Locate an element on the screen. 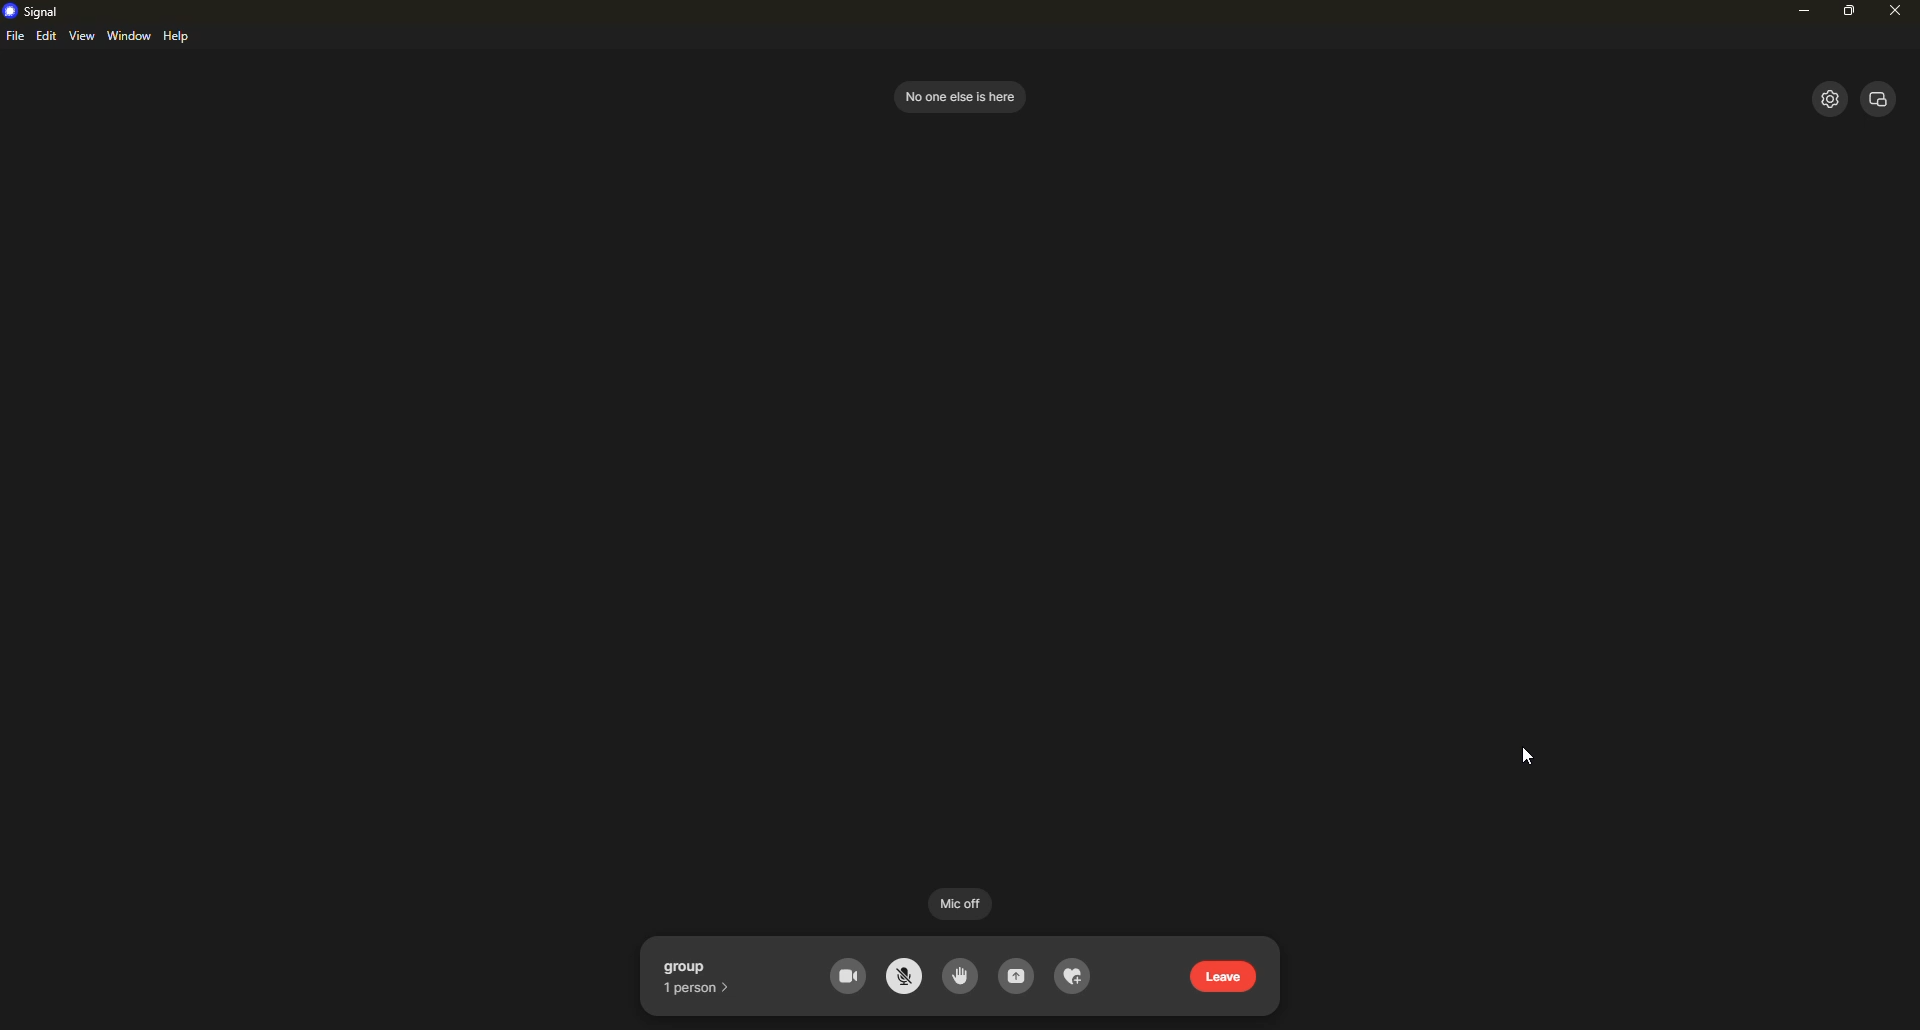  settings is located at coordinates (1827, 99).